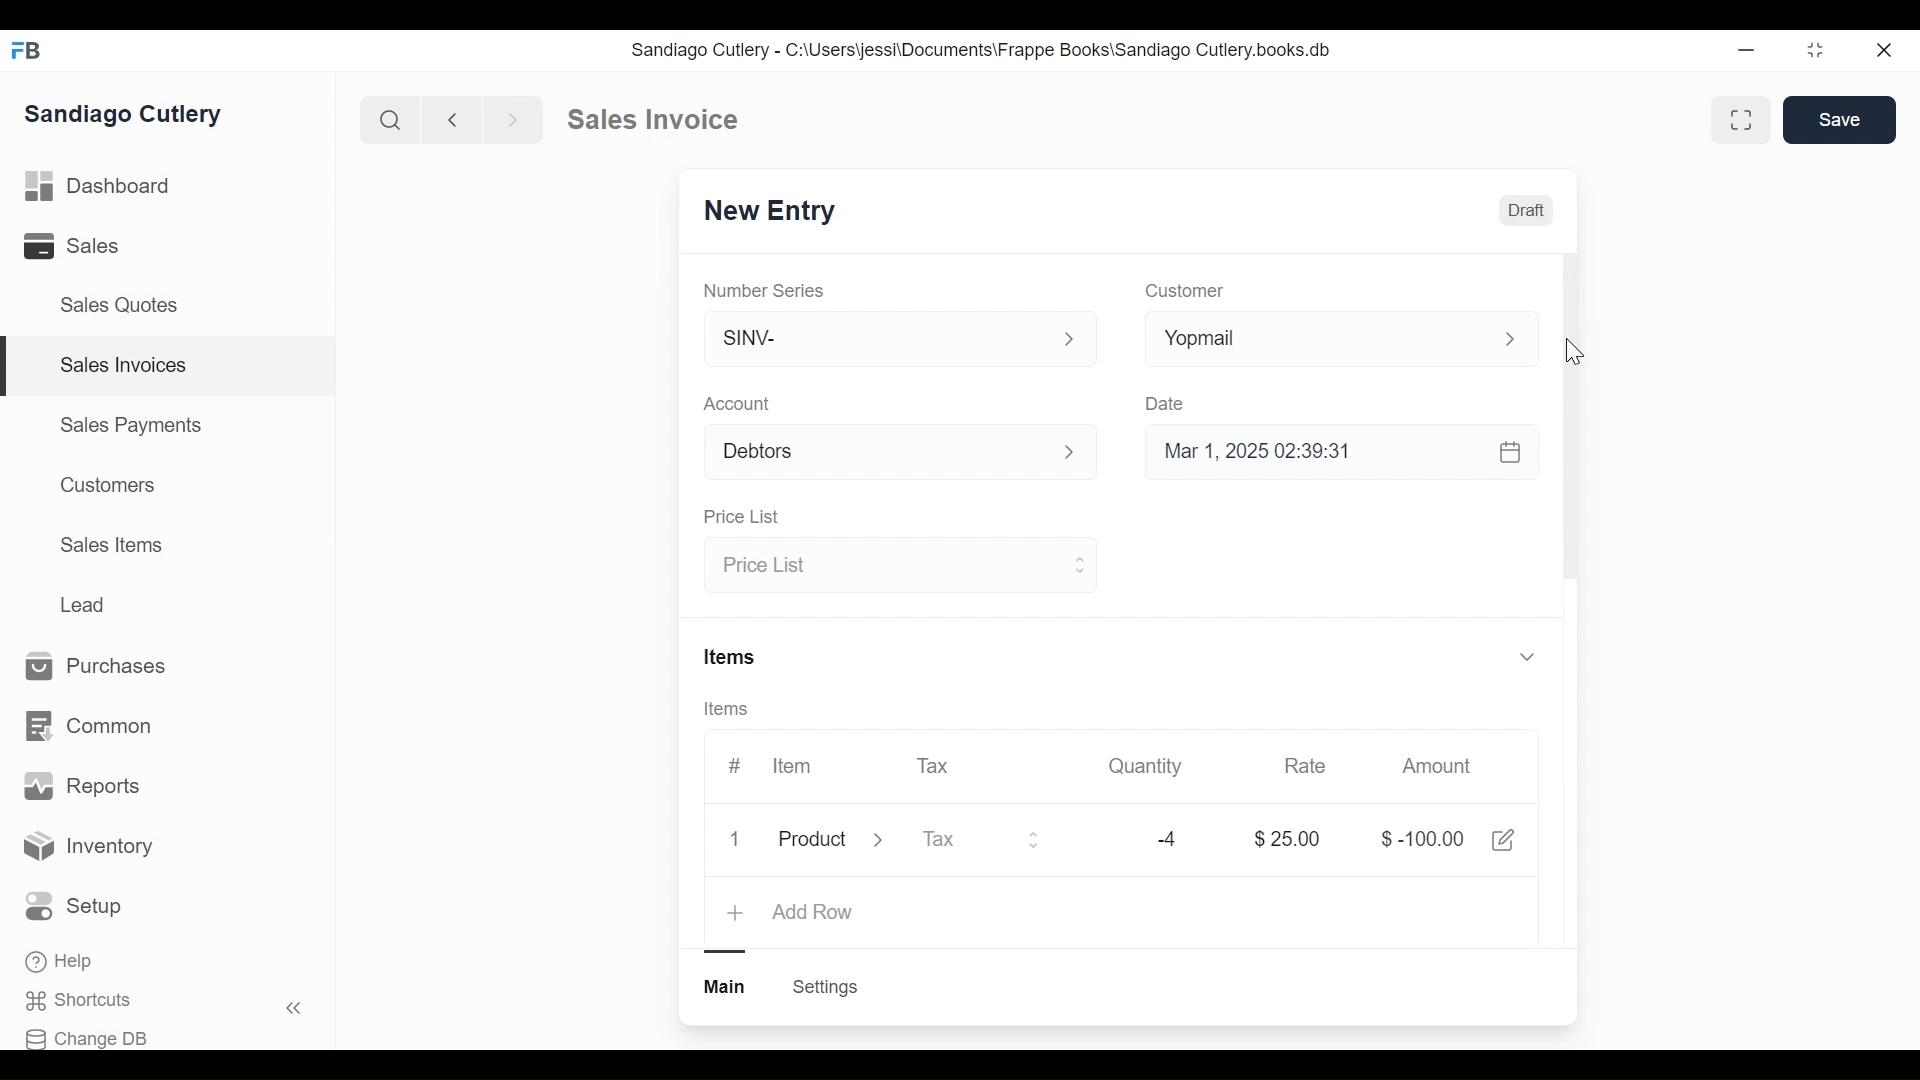 Image resolution: width=1920 pixels, height=1080 pixels. What do you see at coordinates (1574, 352) in the screenshot?
I see `Cursor` at bounding box center [1574, 352].